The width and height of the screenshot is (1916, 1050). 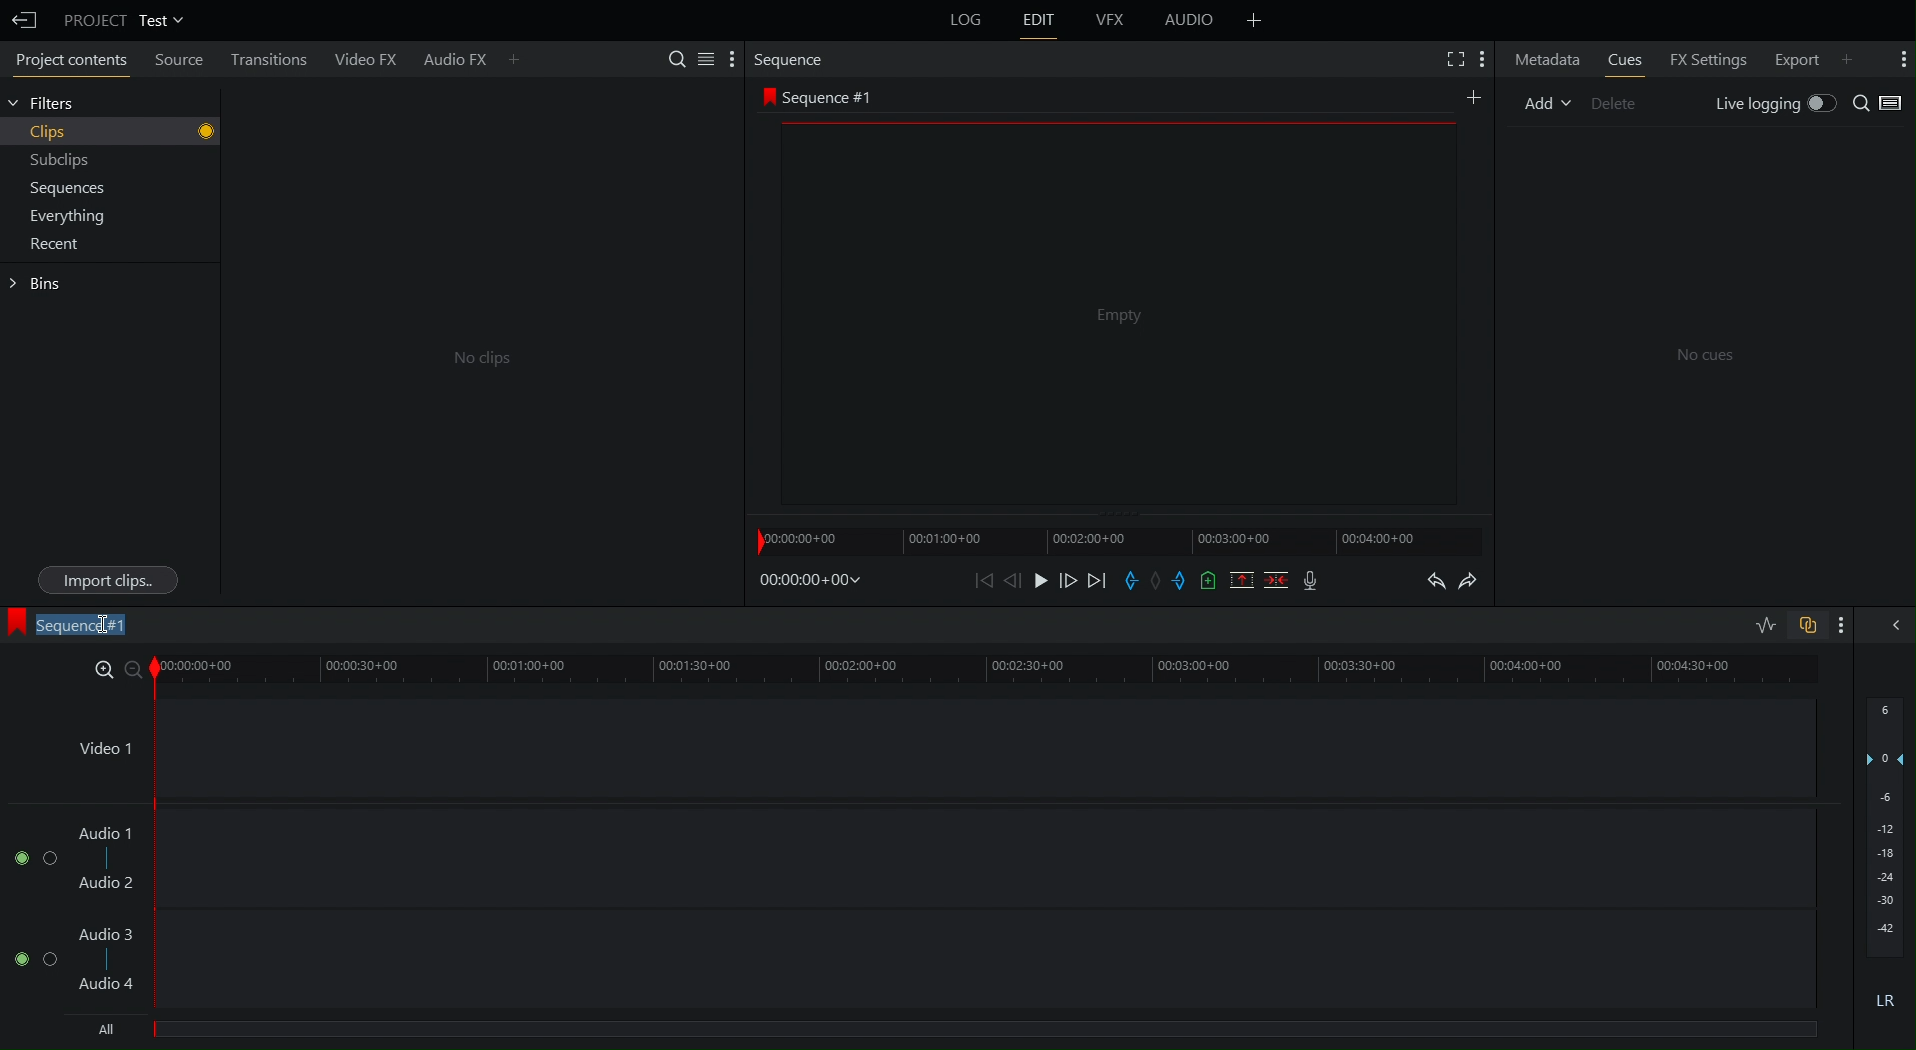 I want to click on Audio 4, so click(x=108, y=981).